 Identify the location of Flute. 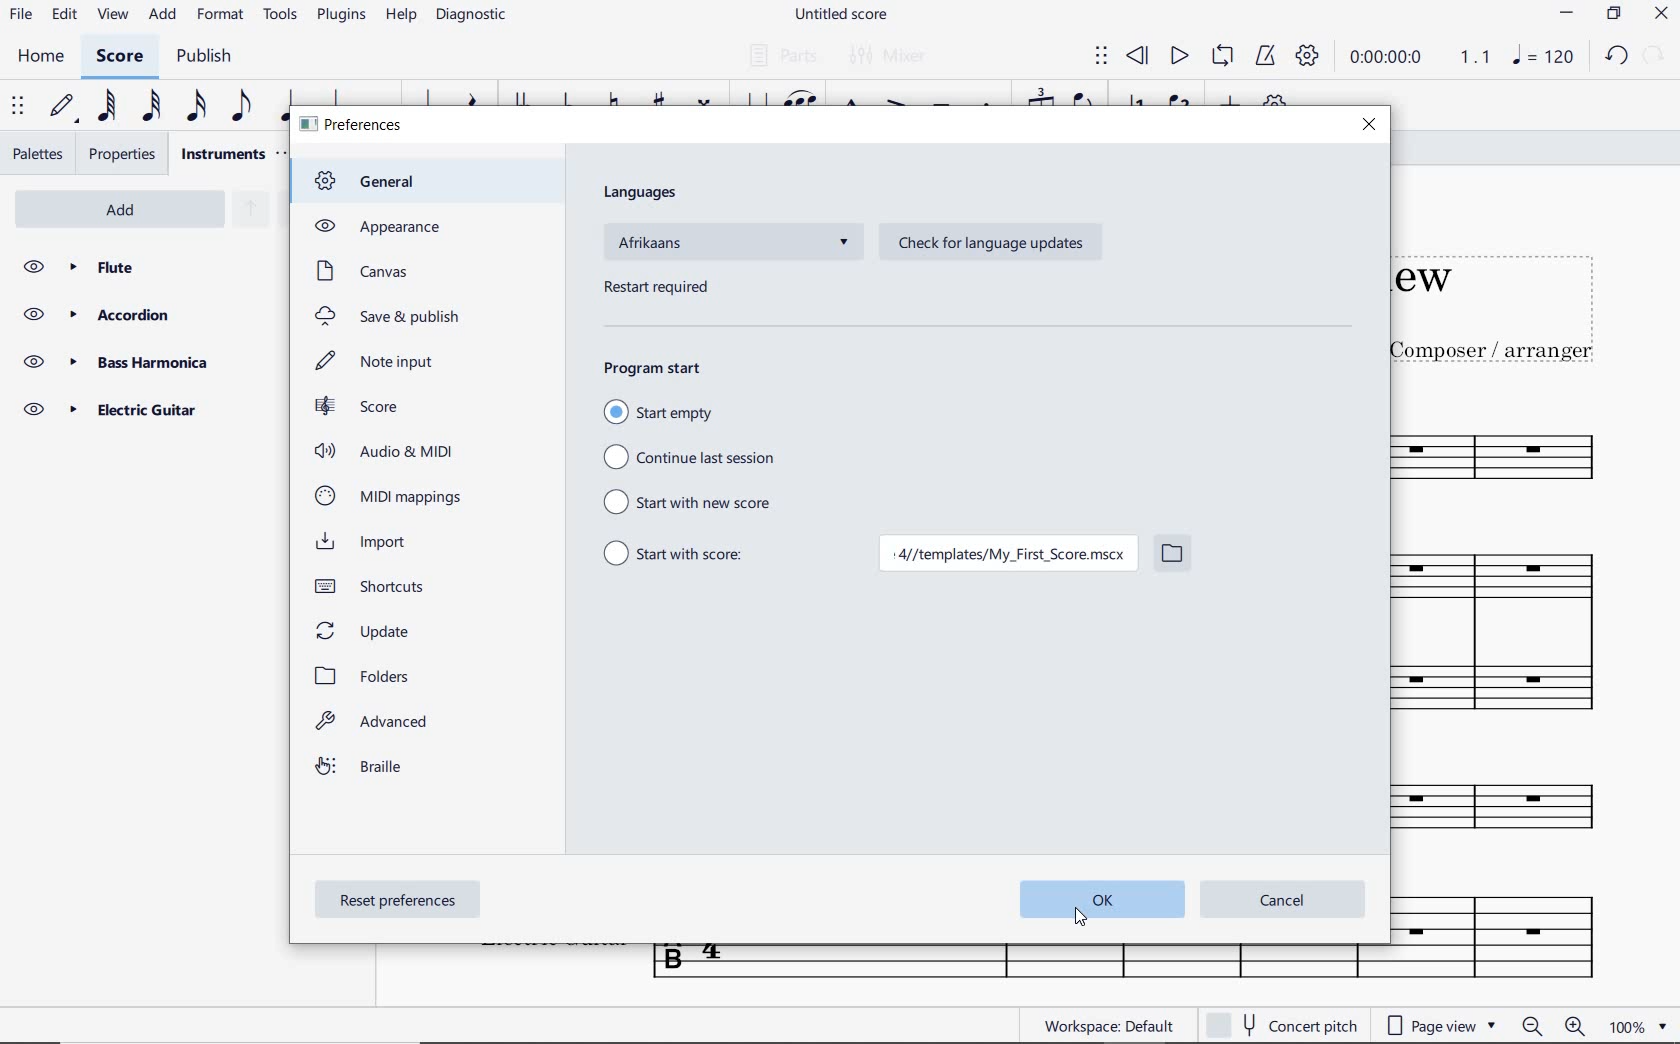
(148, 267).